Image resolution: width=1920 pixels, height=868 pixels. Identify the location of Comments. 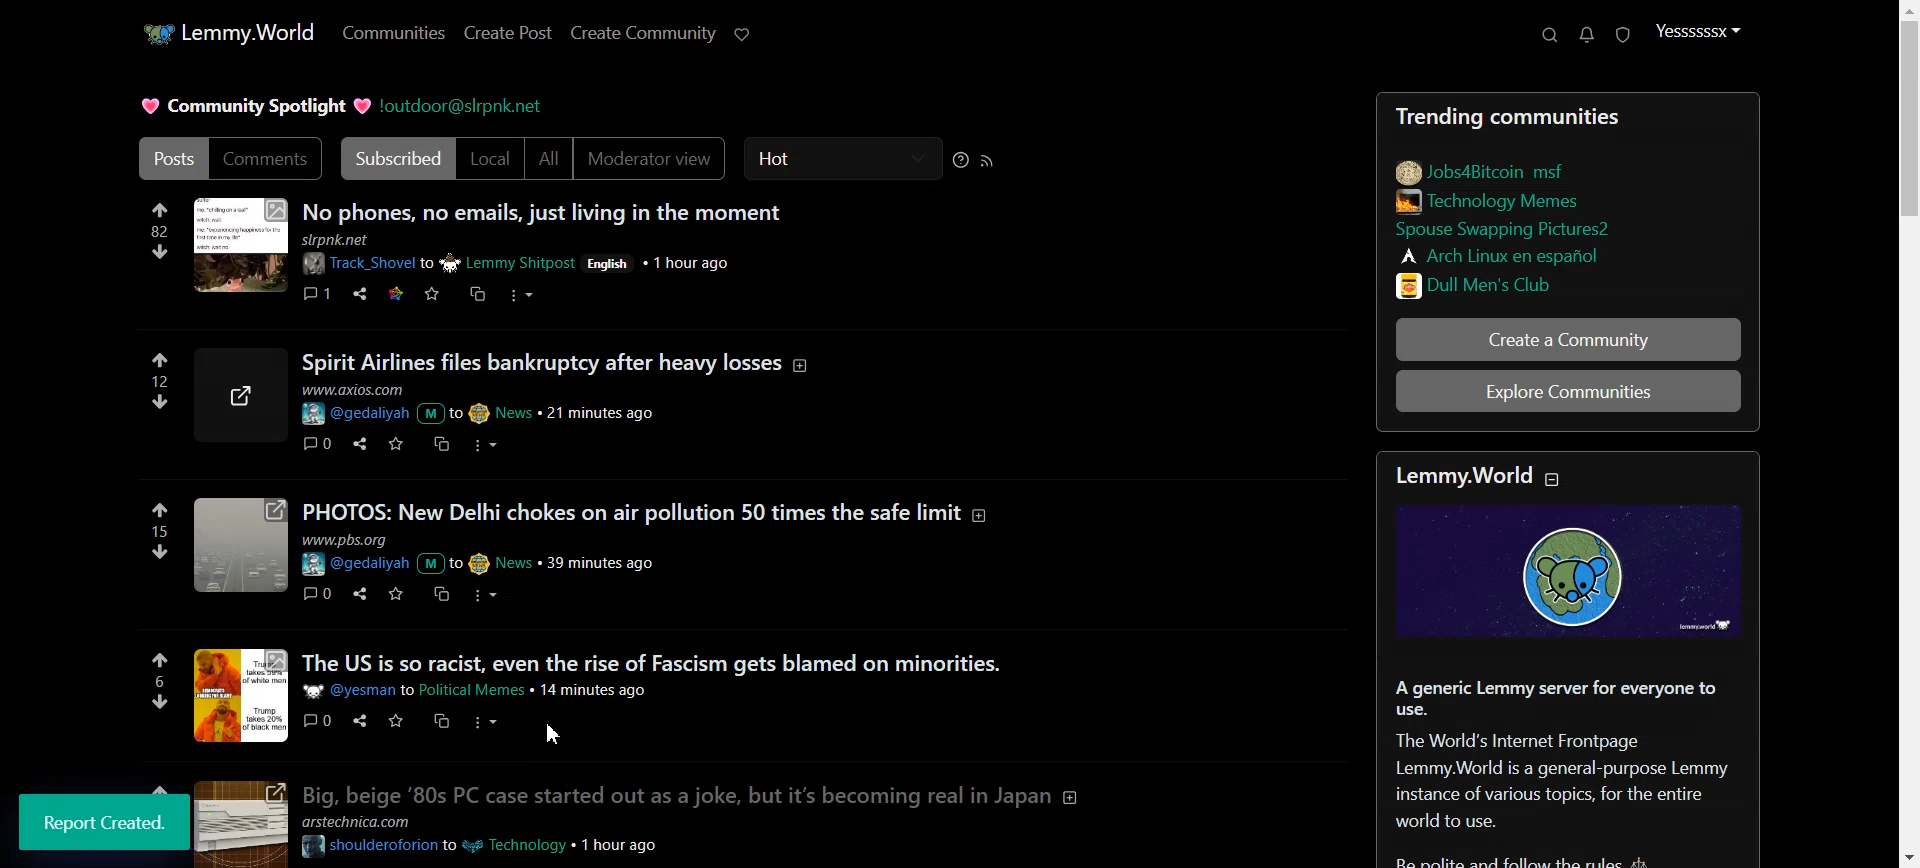
(266, 159).